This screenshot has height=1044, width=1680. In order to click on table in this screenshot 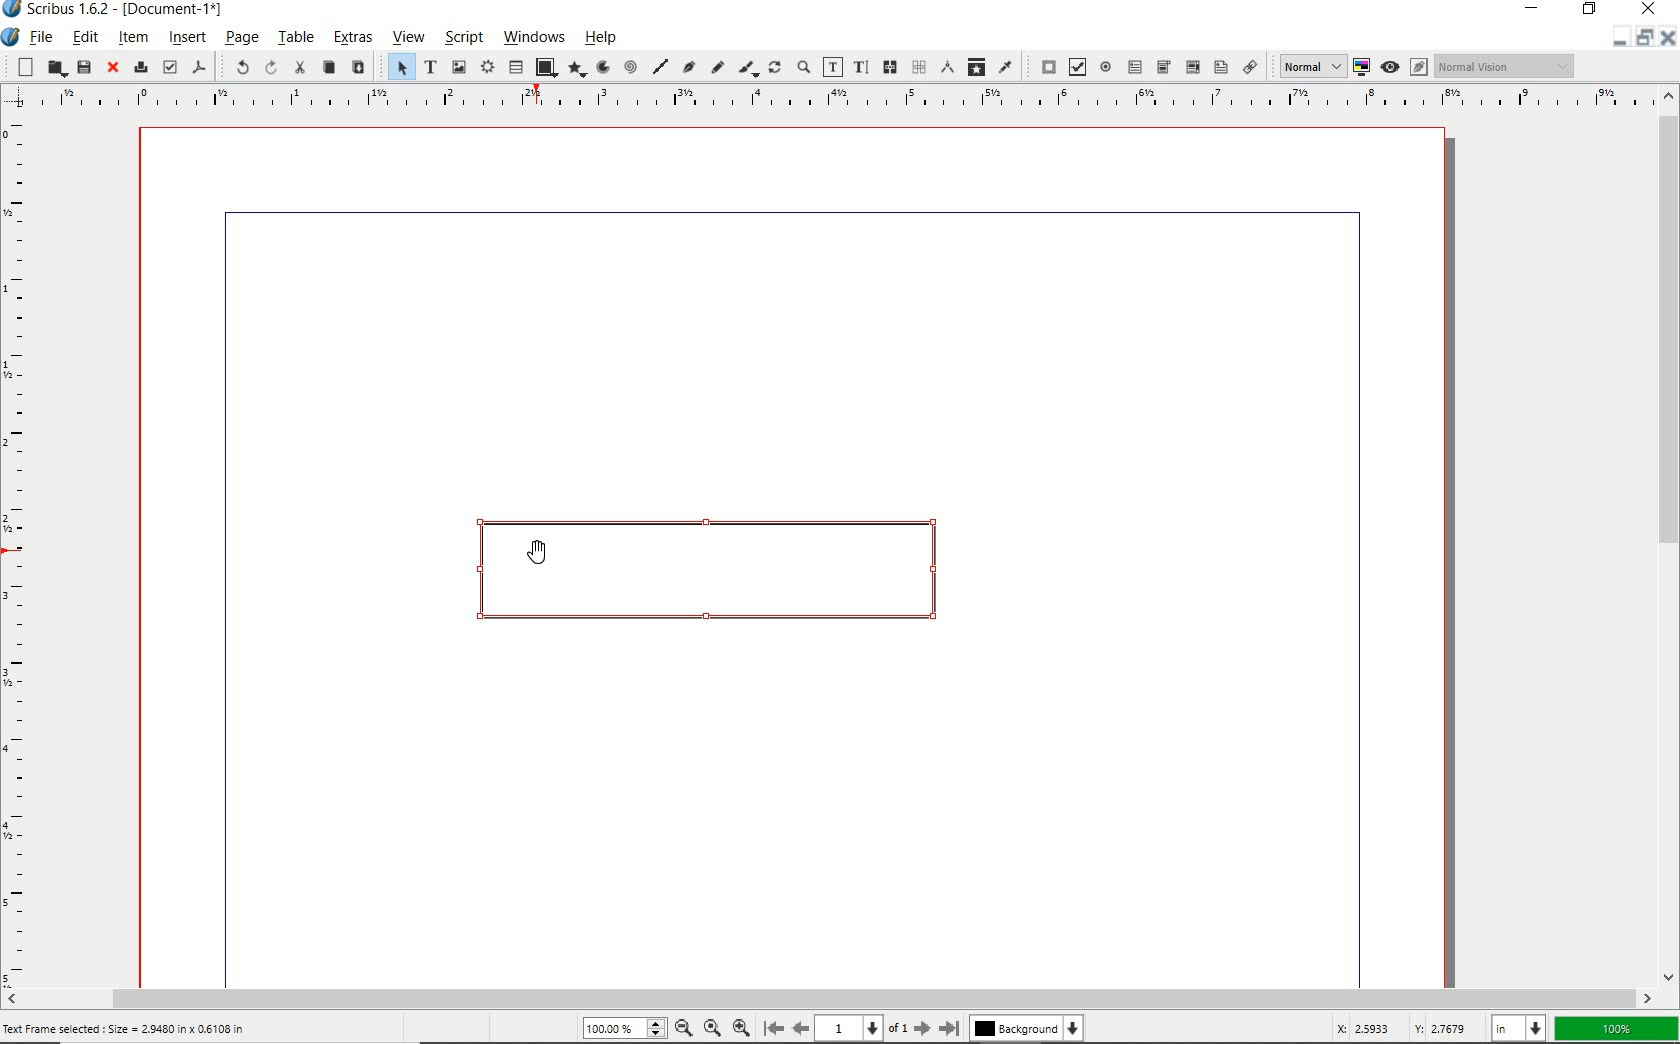, I will do `click(295, 39)`.